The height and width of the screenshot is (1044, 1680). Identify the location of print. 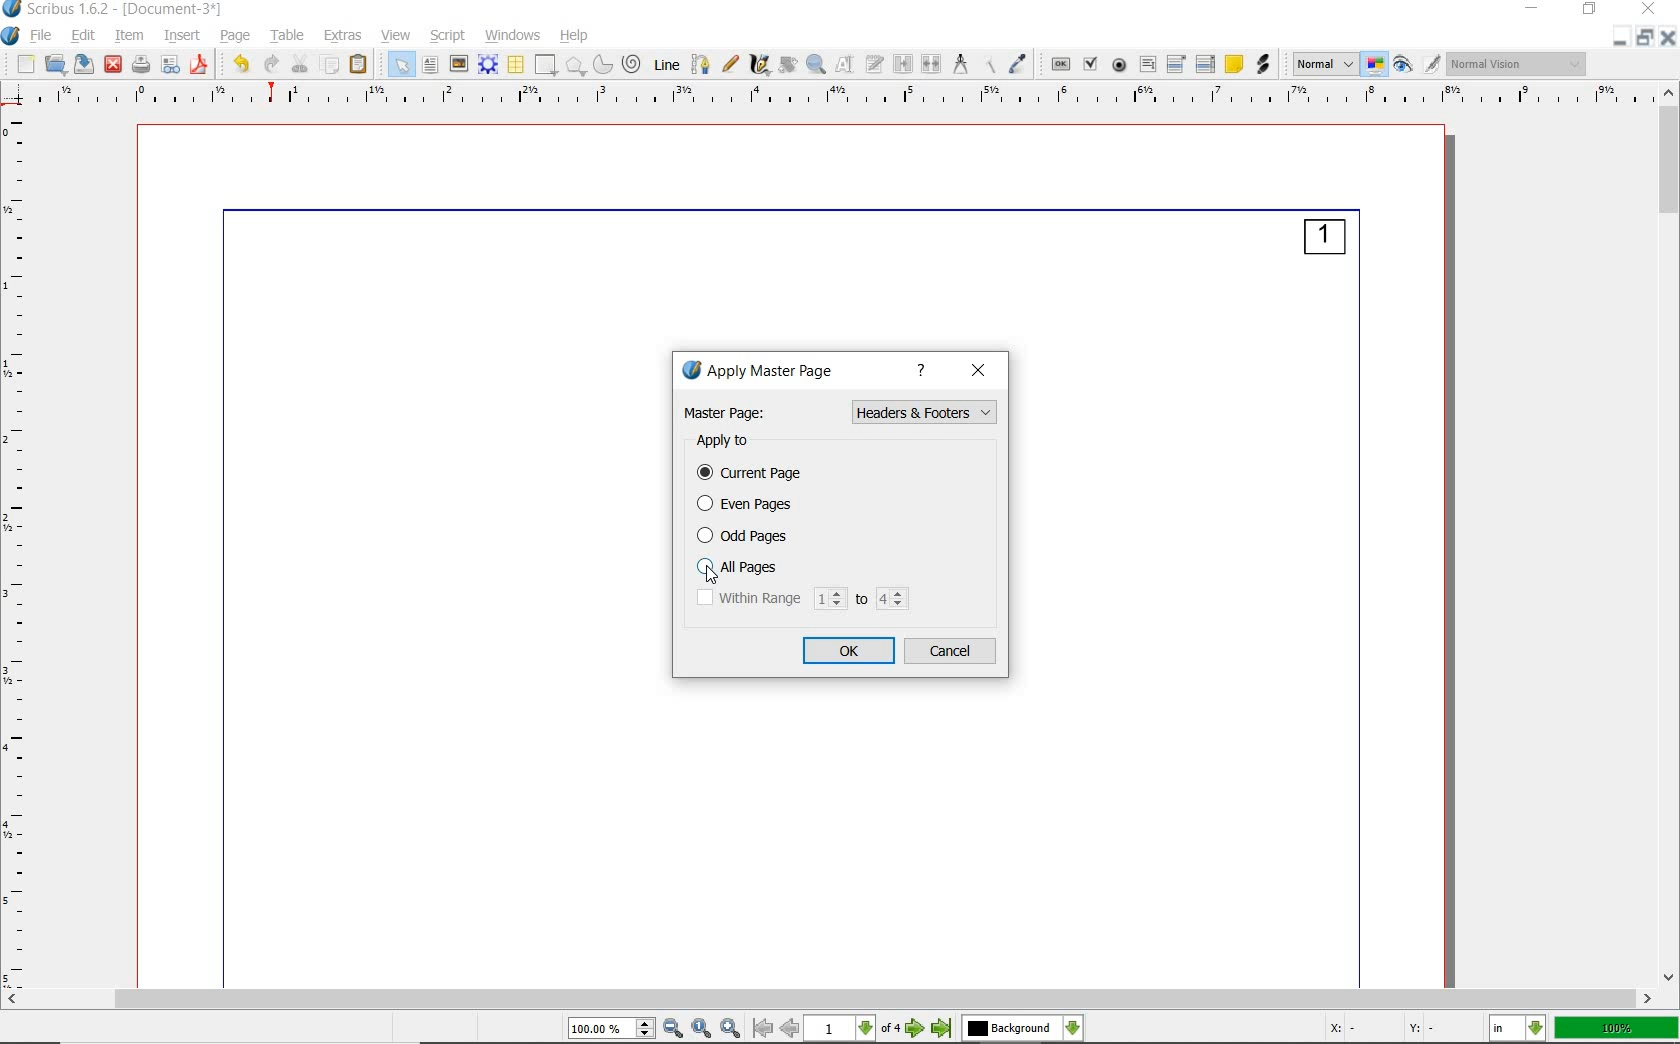
(142, 65).